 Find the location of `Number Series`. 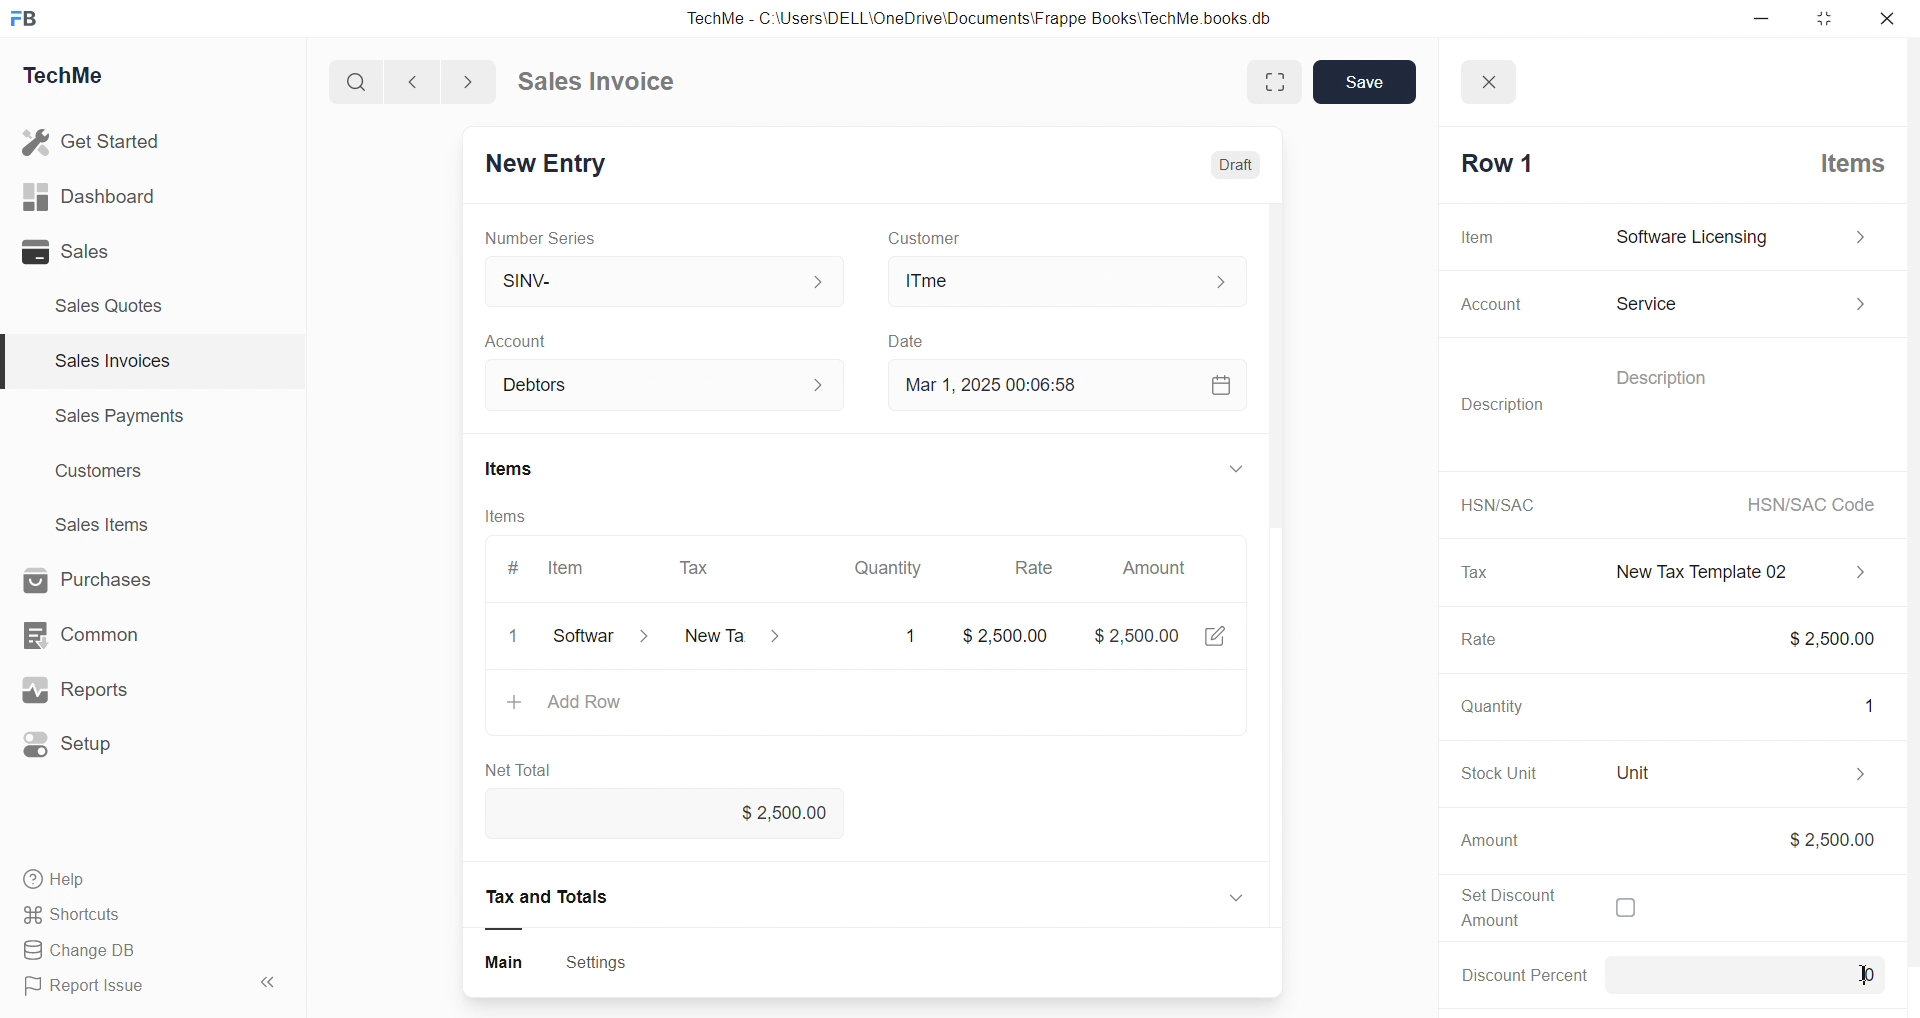

Number Series is located at coordinates (550, 239).